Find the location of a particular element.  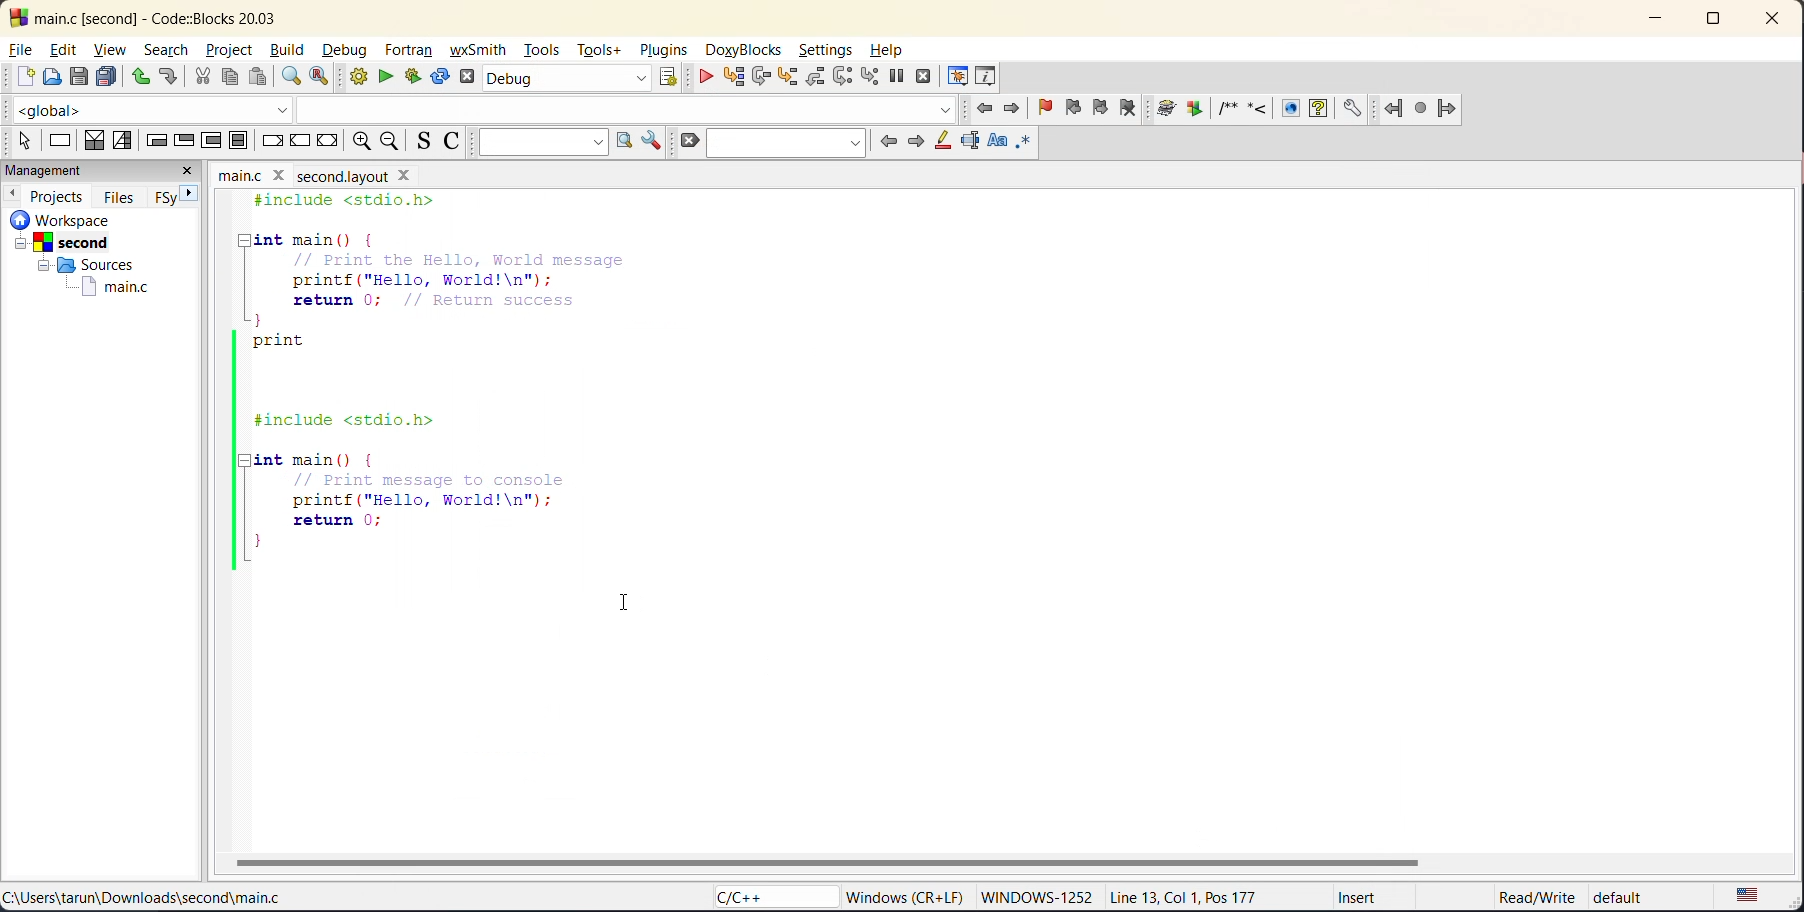

save everything is located at coordinates (109, 76).